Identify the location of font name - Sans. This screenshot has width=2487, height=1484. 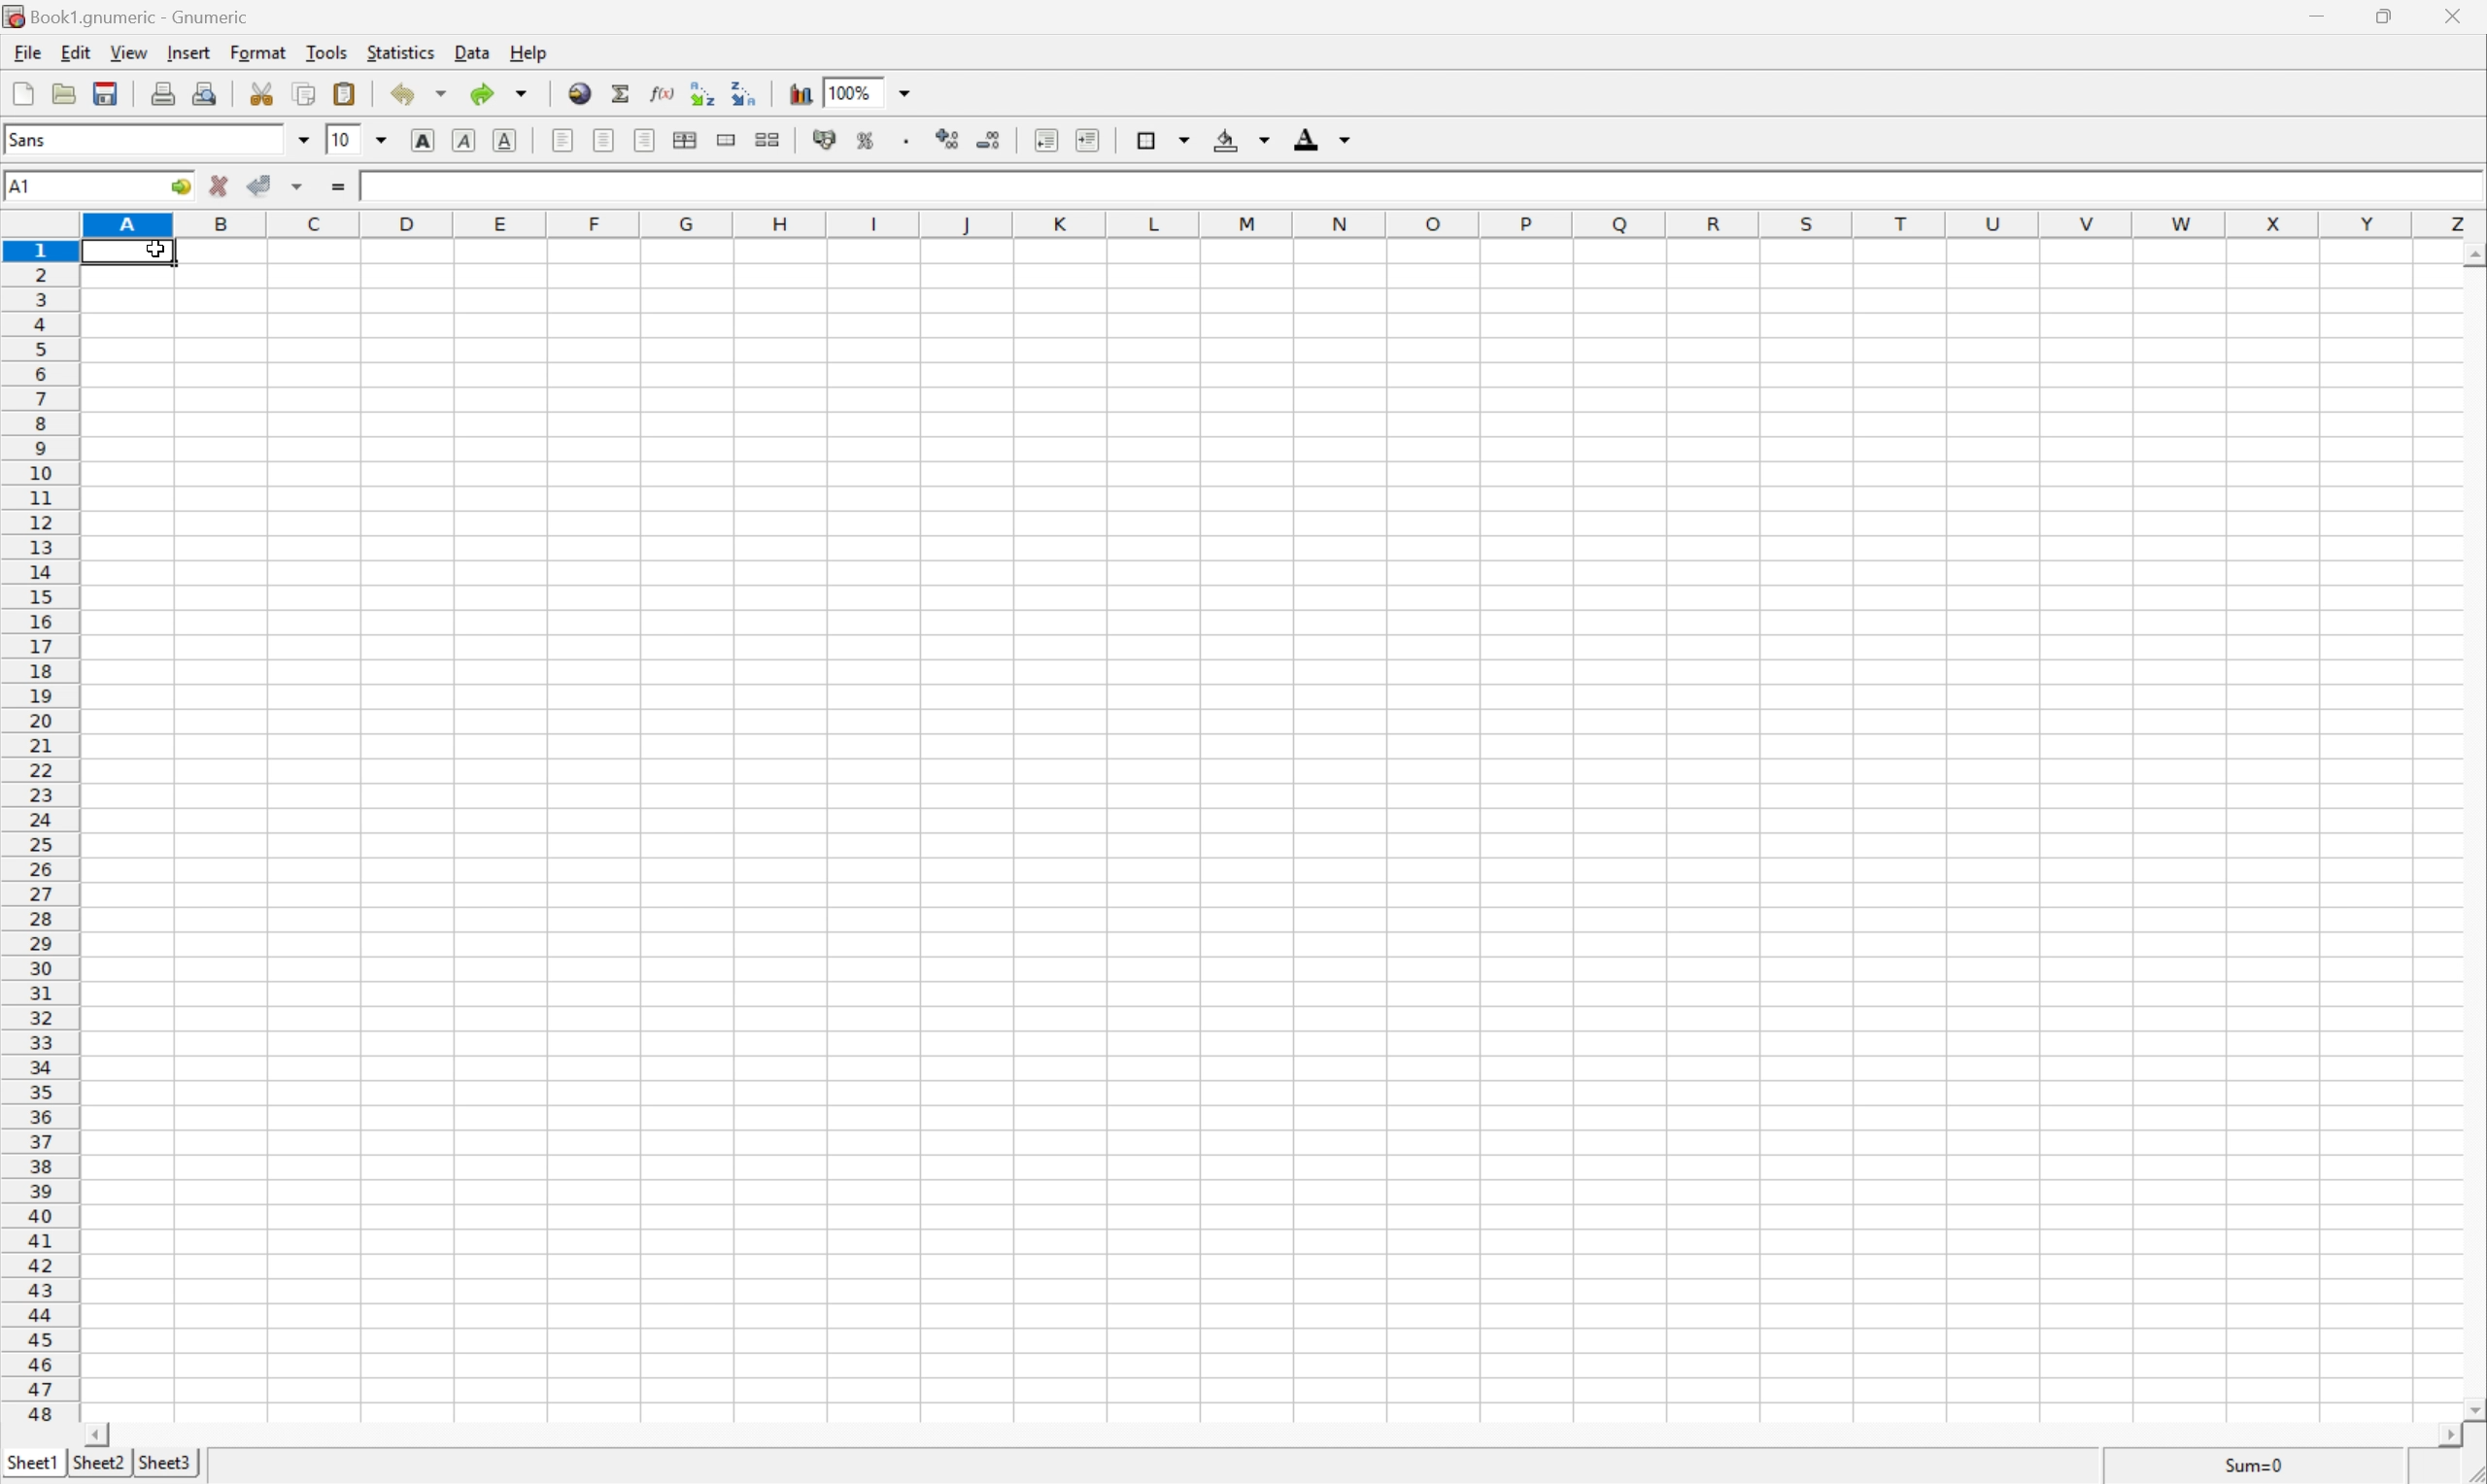
(154, 141).